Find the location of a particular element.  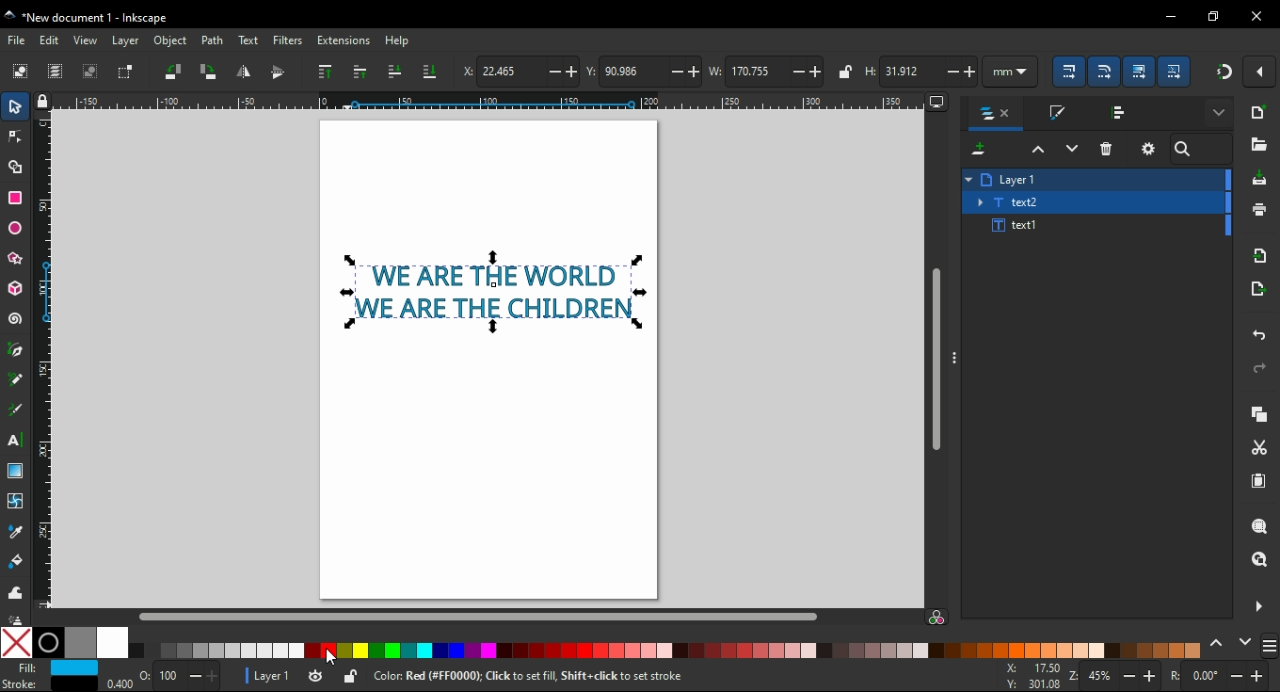

open  is located at coordinates (1260, 144).